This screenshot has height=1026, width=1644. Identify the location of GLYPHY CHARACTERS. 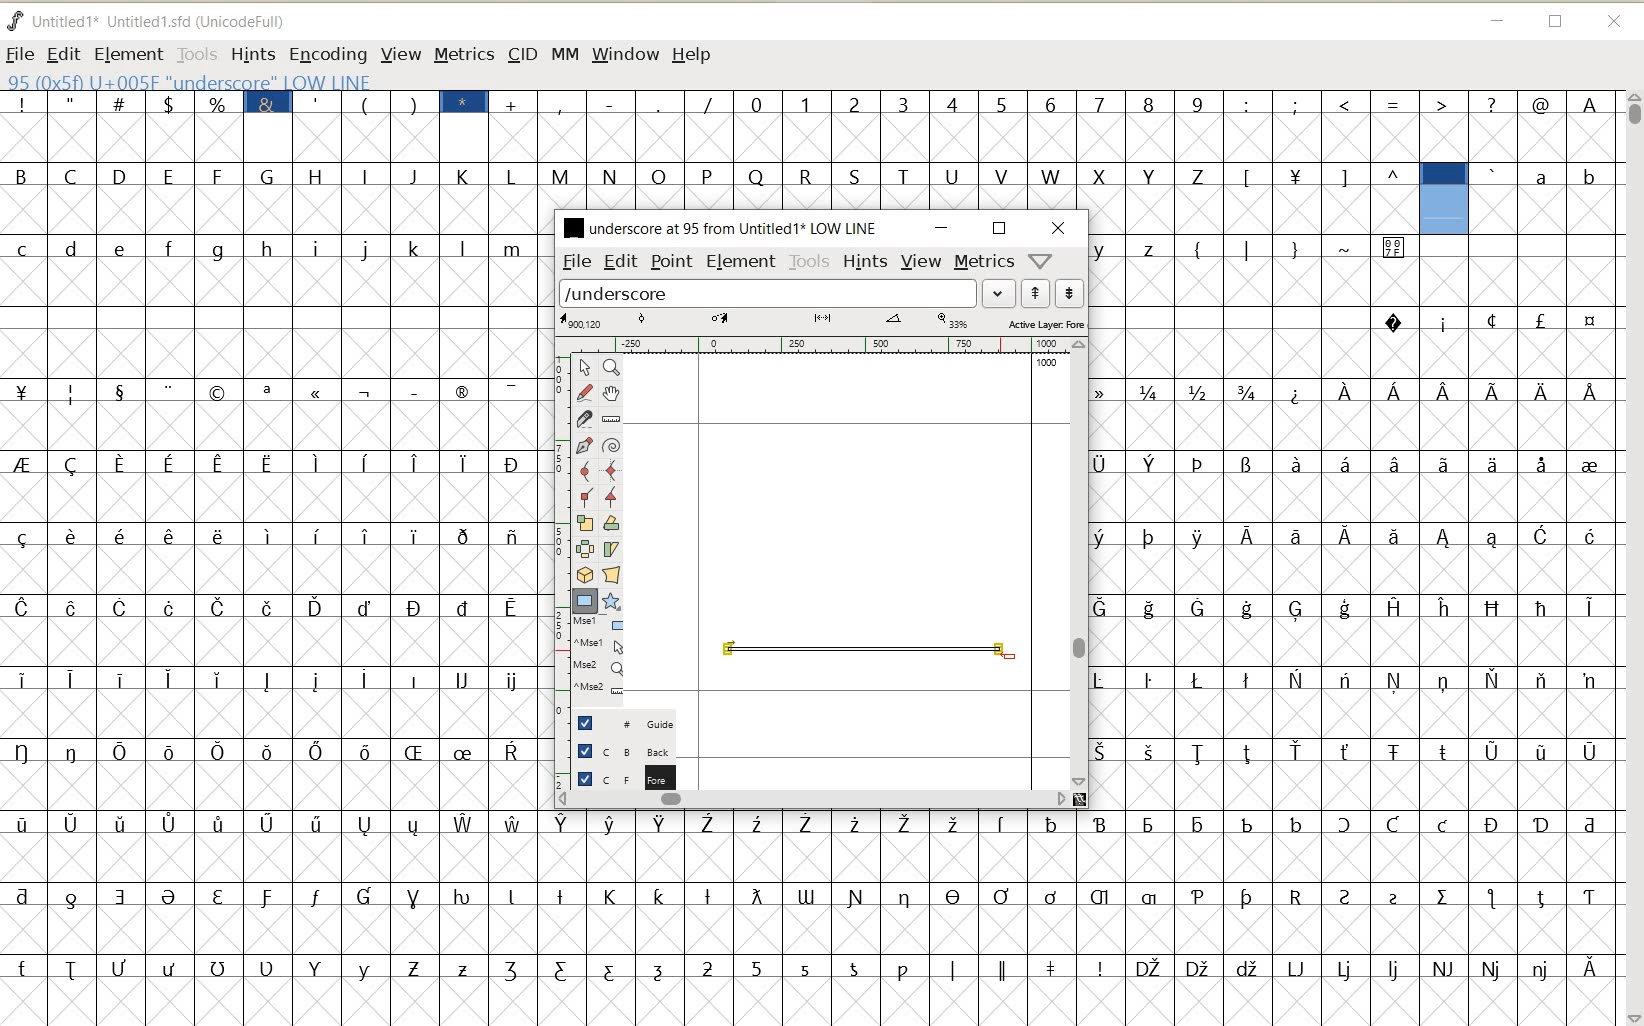
(1549, 197).